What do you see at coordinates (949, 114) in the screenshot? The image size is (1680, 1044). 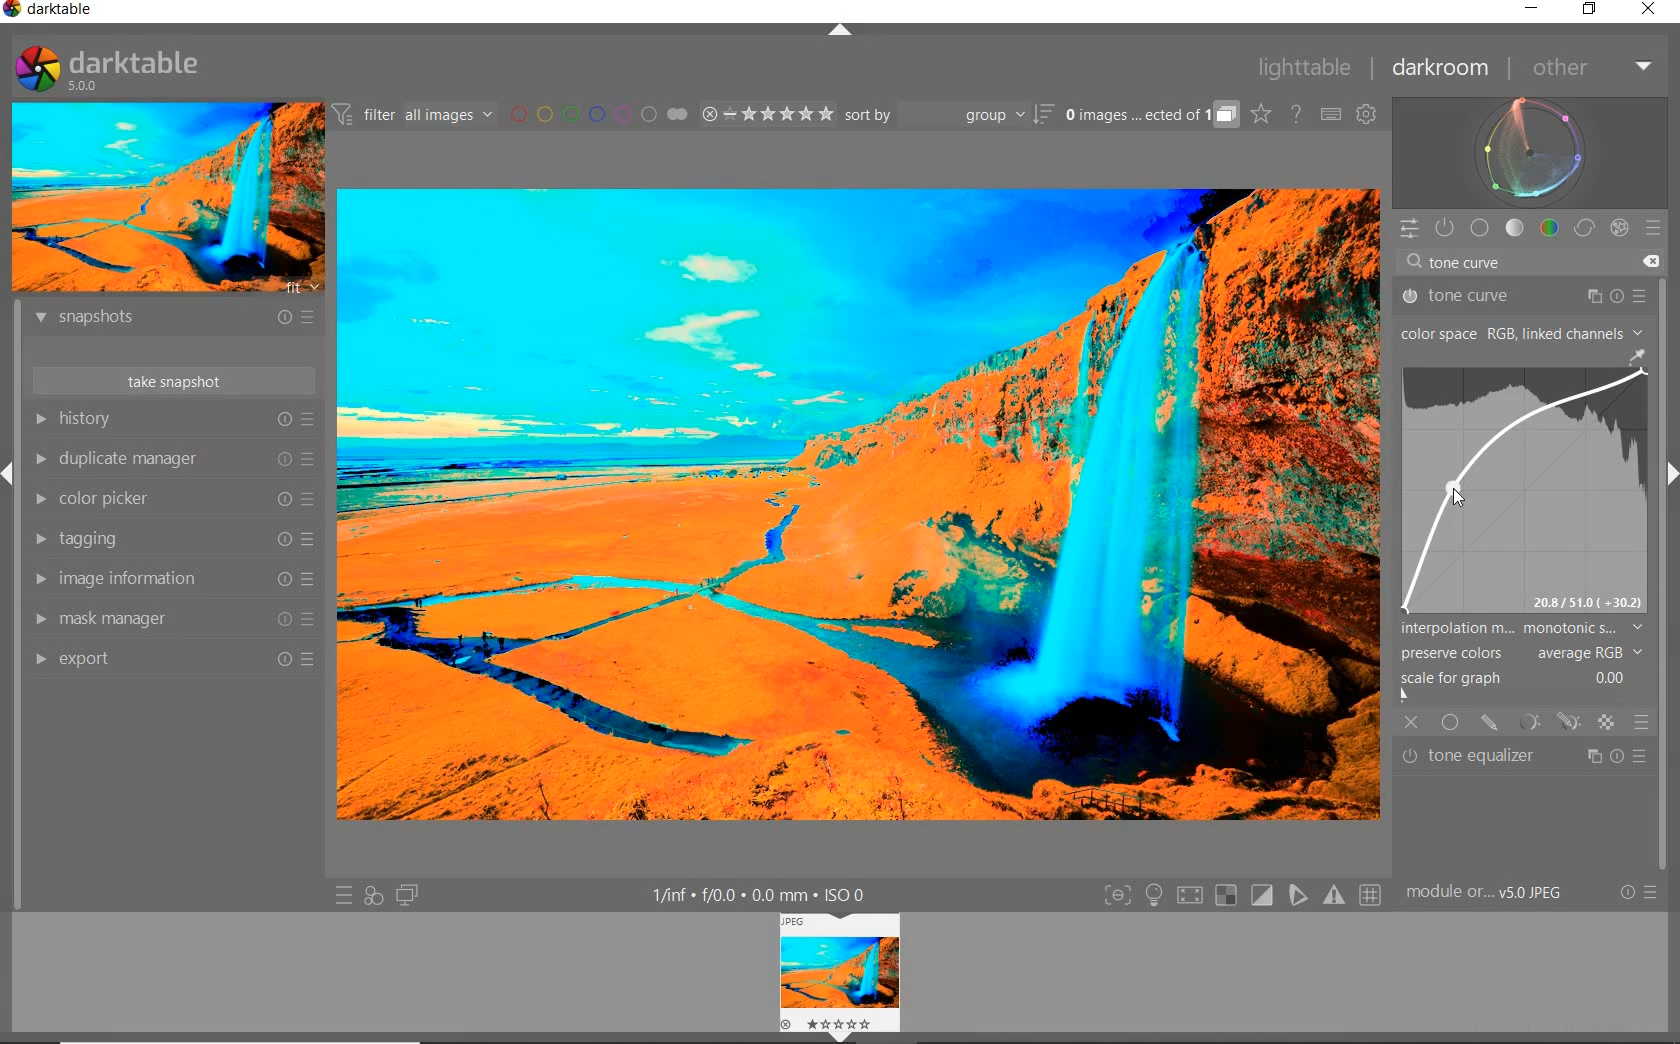 I see `sort by` at bounding box center [949, 114].